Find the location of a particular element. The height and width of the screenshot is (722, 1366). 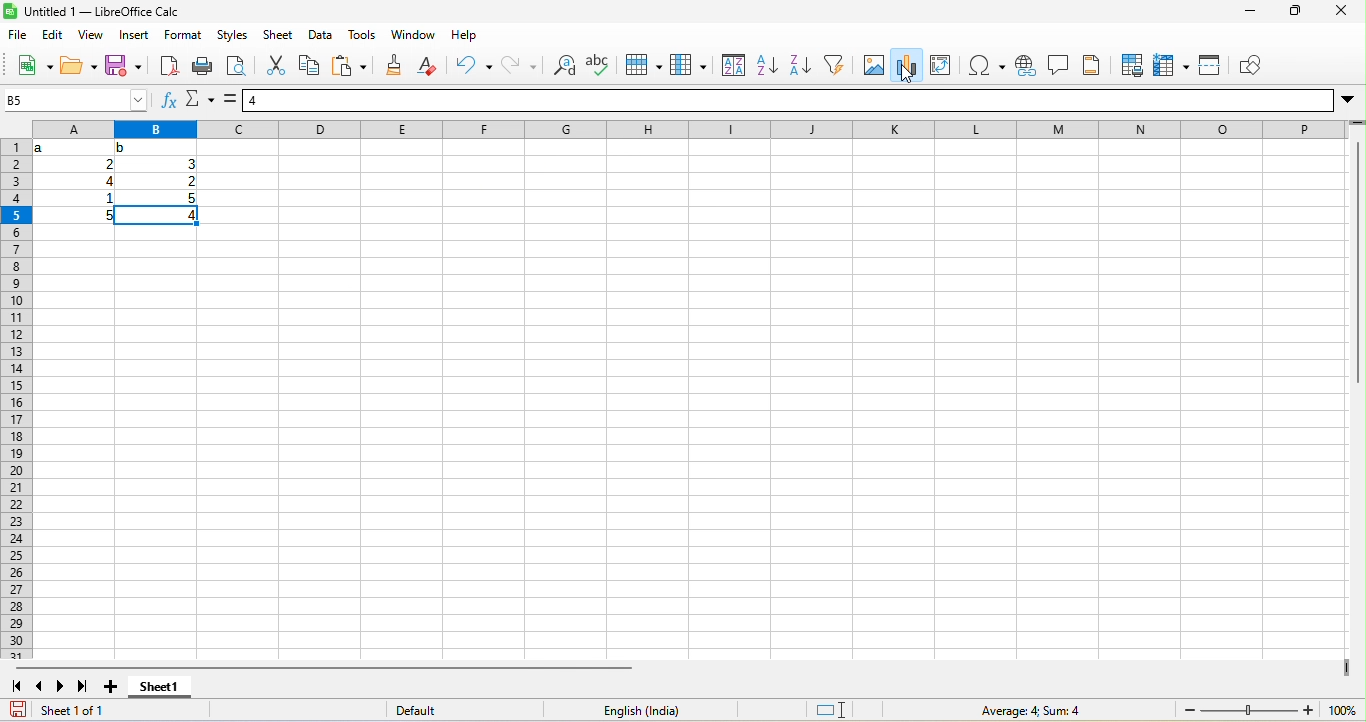

Software logo is located at coordinates (10, 11).